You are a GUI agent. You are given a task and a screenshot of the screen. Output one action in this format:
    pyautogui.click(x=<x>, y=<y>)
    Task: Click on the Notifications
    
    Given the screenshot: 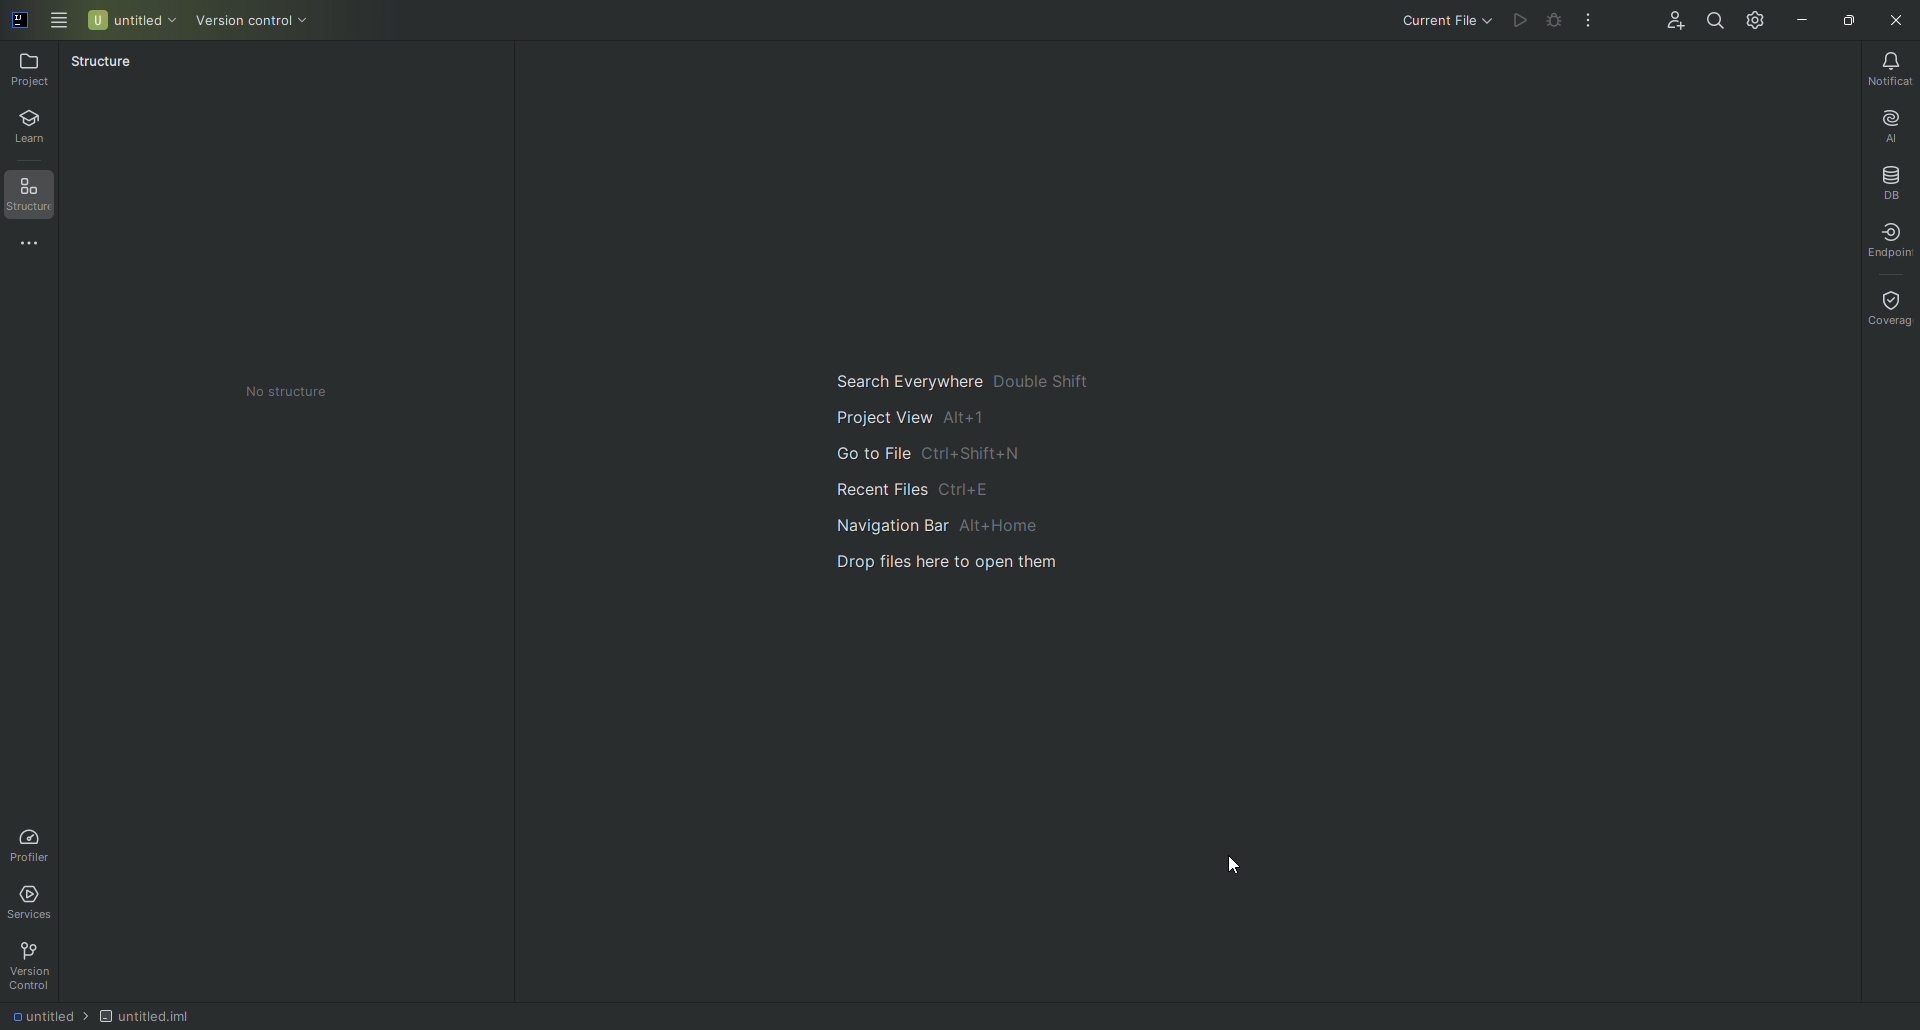 What is the action you would take?
    pyautogui.click(x=1887, y=66)
    